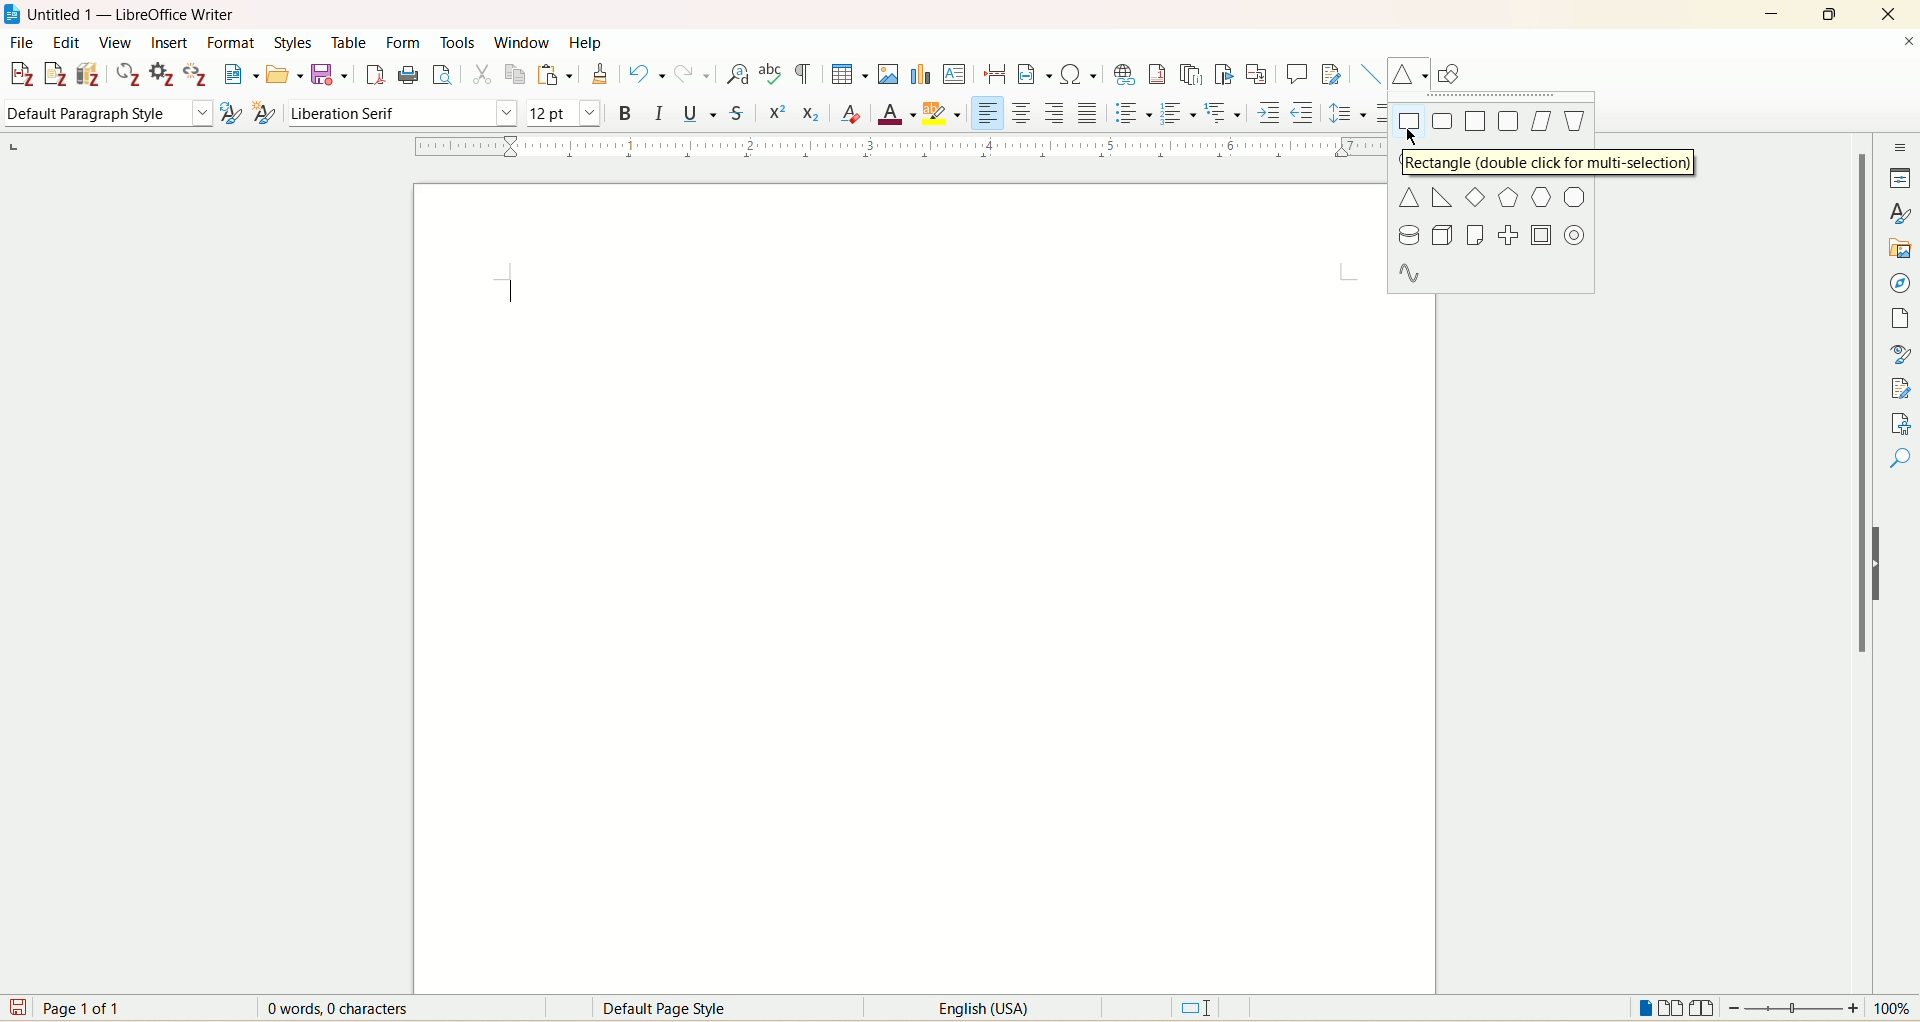 This screenshot has height=1022, width=1920. Describe the element at coordinates (515, 77) in the screenshot. I see `copy` at that location.